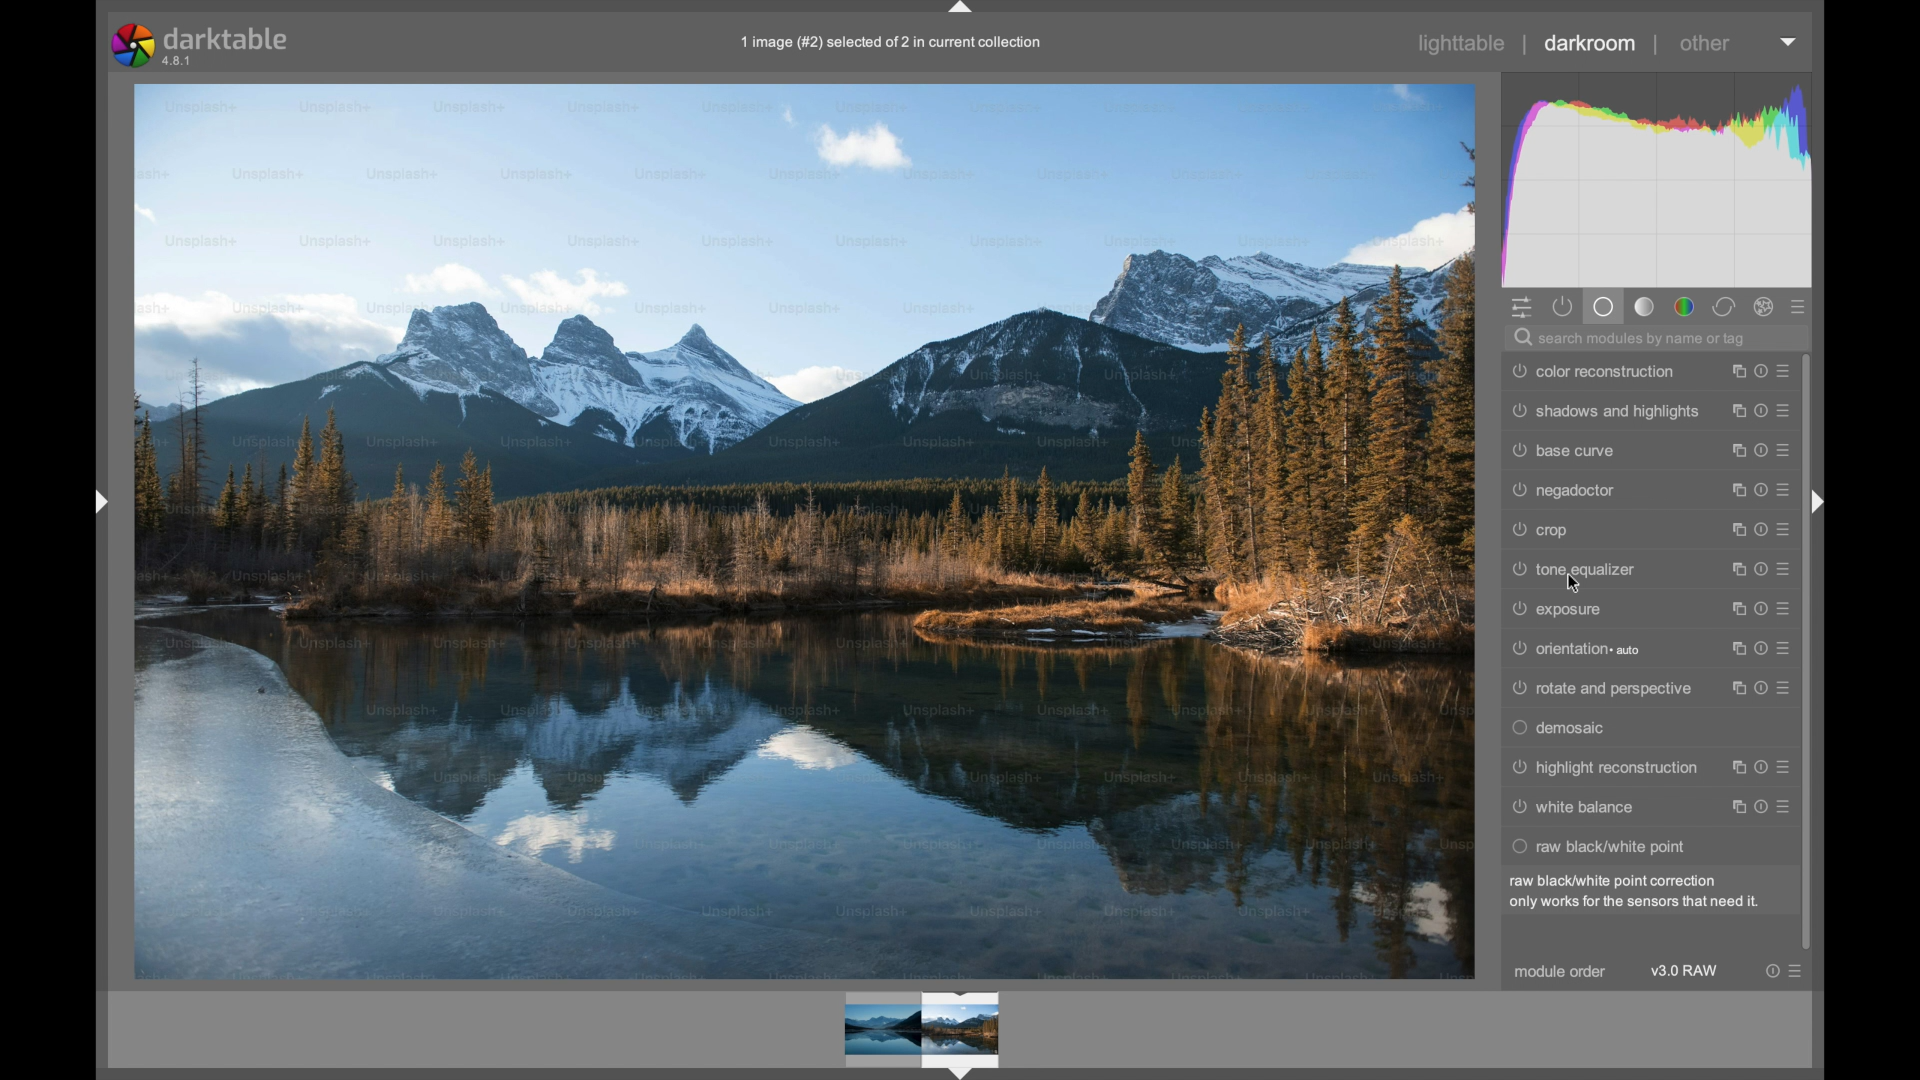  What do you see at coordinates (1563, 490) in the screenshot?
I see `negadoctor` at bounding box center [1563, 490].